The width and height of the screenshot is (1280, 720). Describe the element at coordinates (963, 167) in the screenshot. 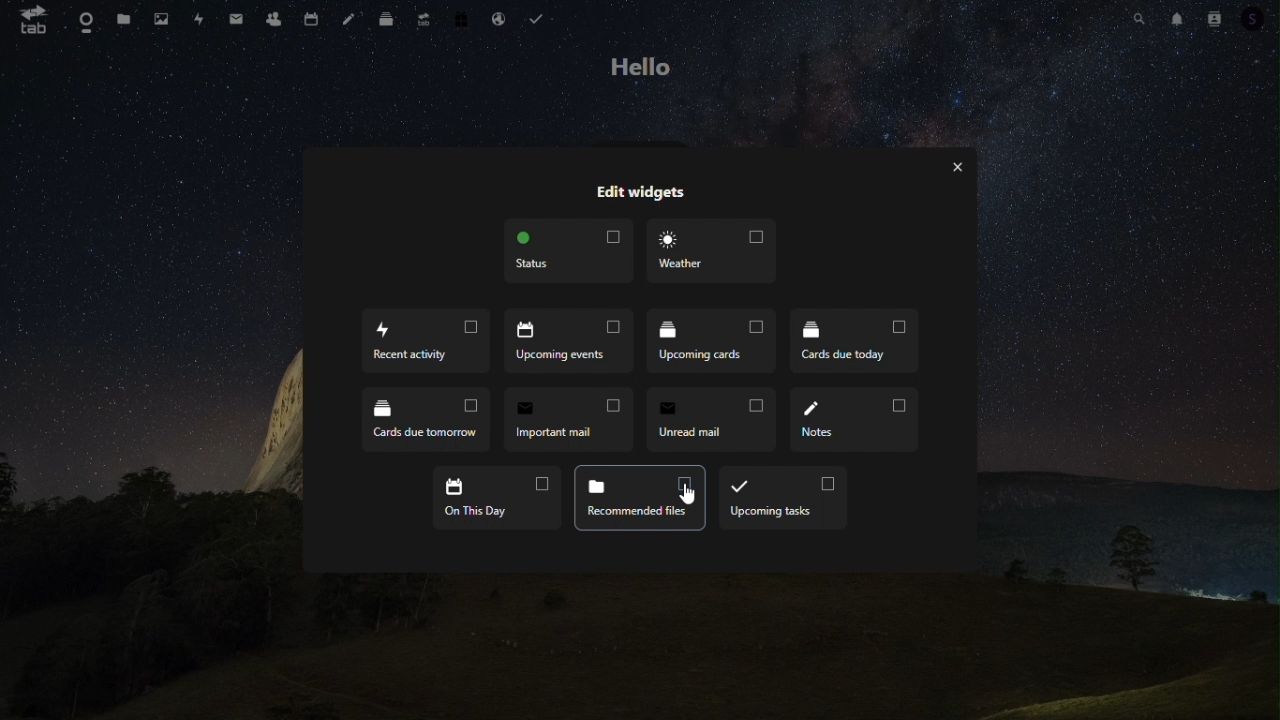

I see `close` at that location.